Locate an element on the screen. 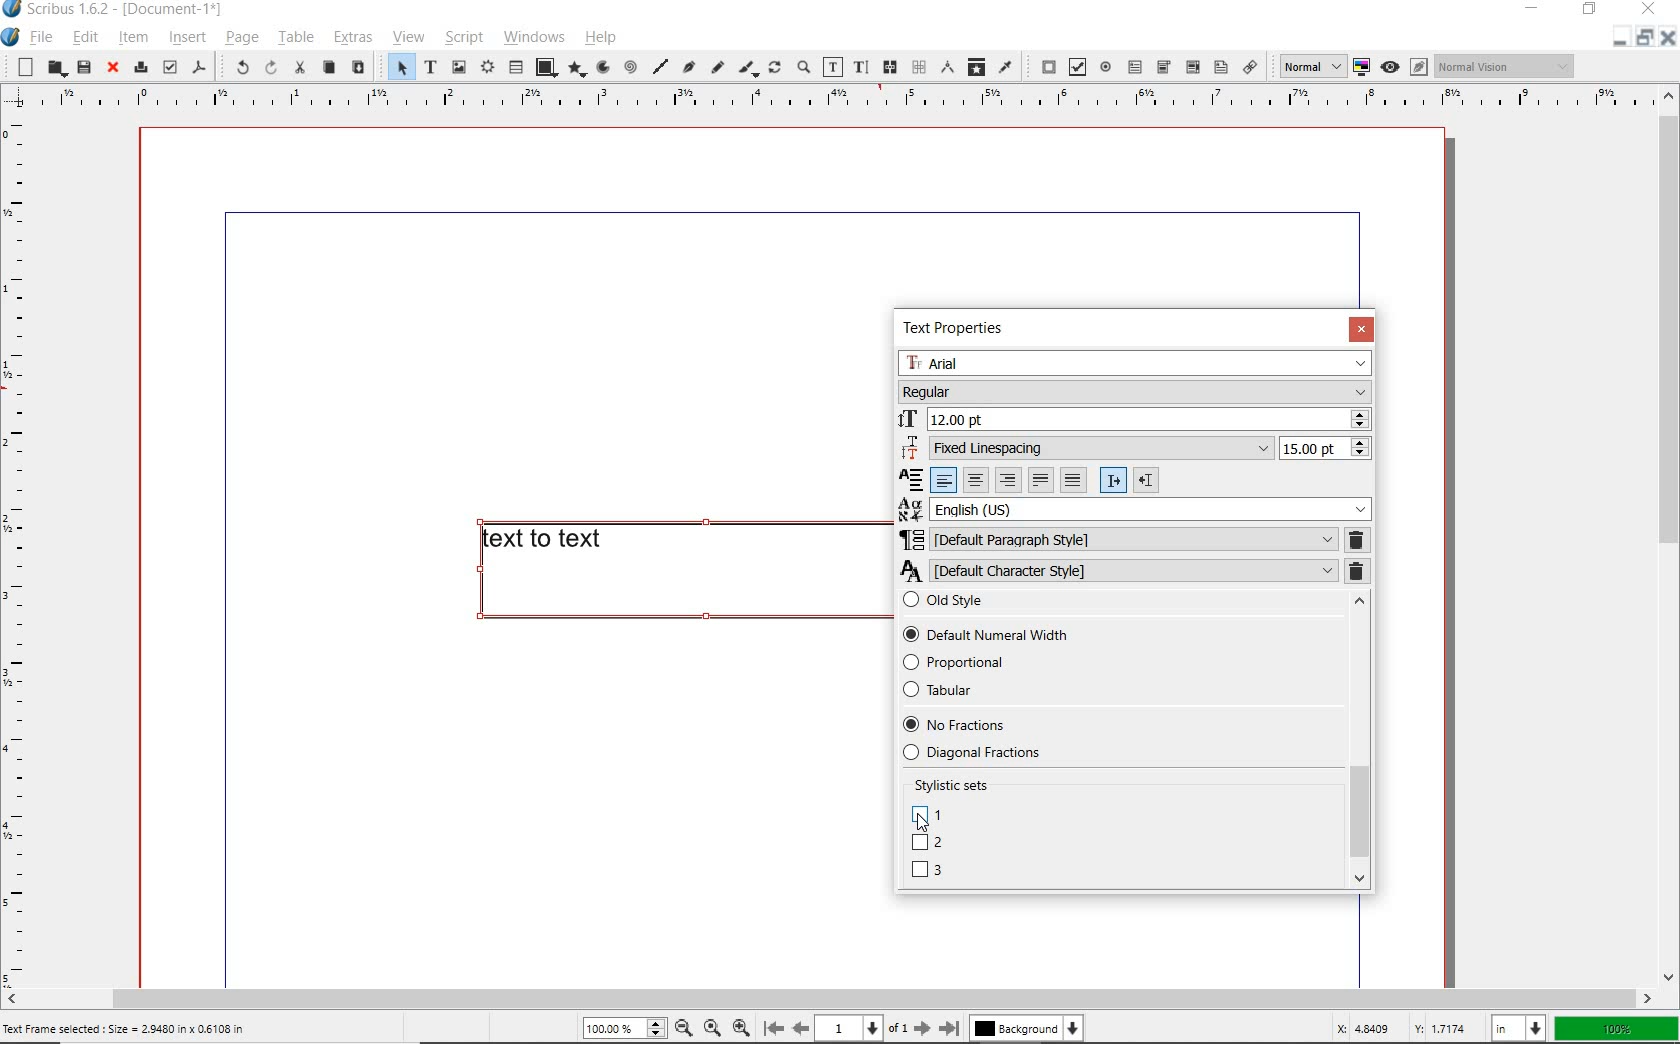 The width and height of the screenshot is (1680, 1044). Background is located at coordinates (1028, 1030).